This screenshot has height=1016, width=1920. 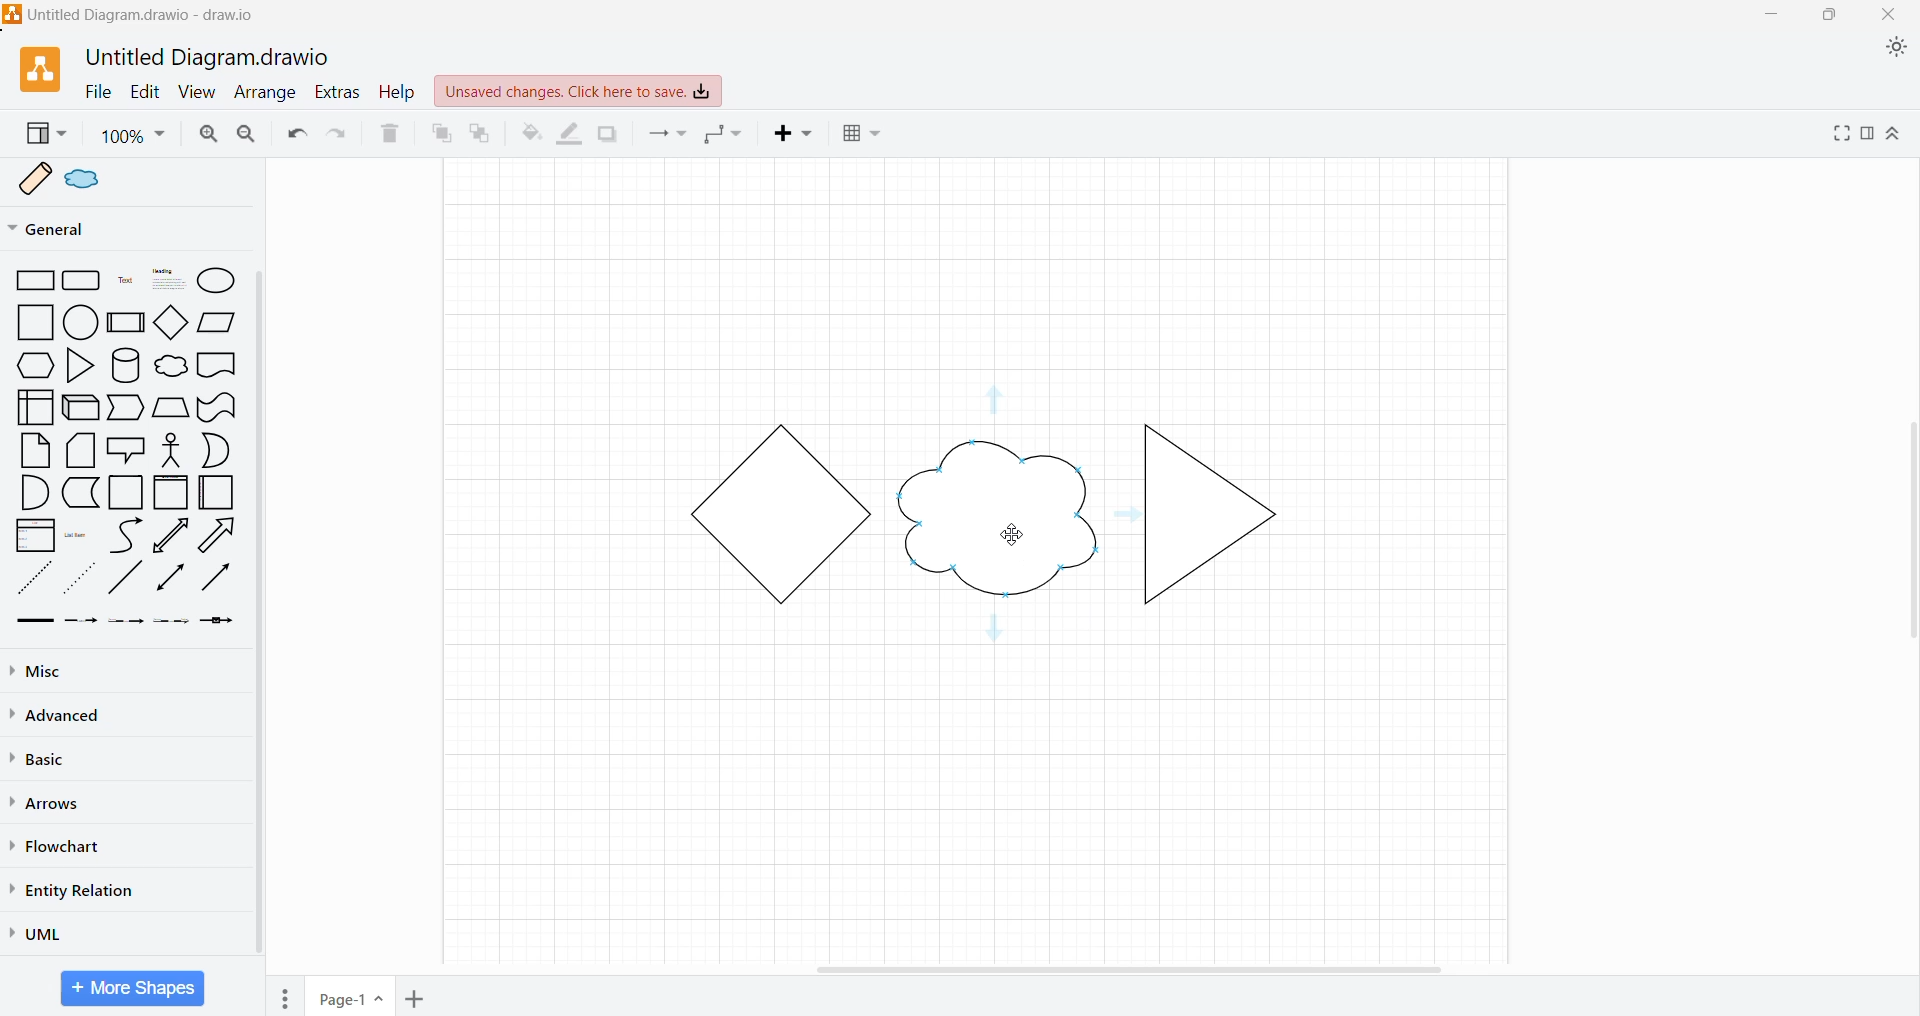 I want to click on Close, so click(x=1894, y=15).